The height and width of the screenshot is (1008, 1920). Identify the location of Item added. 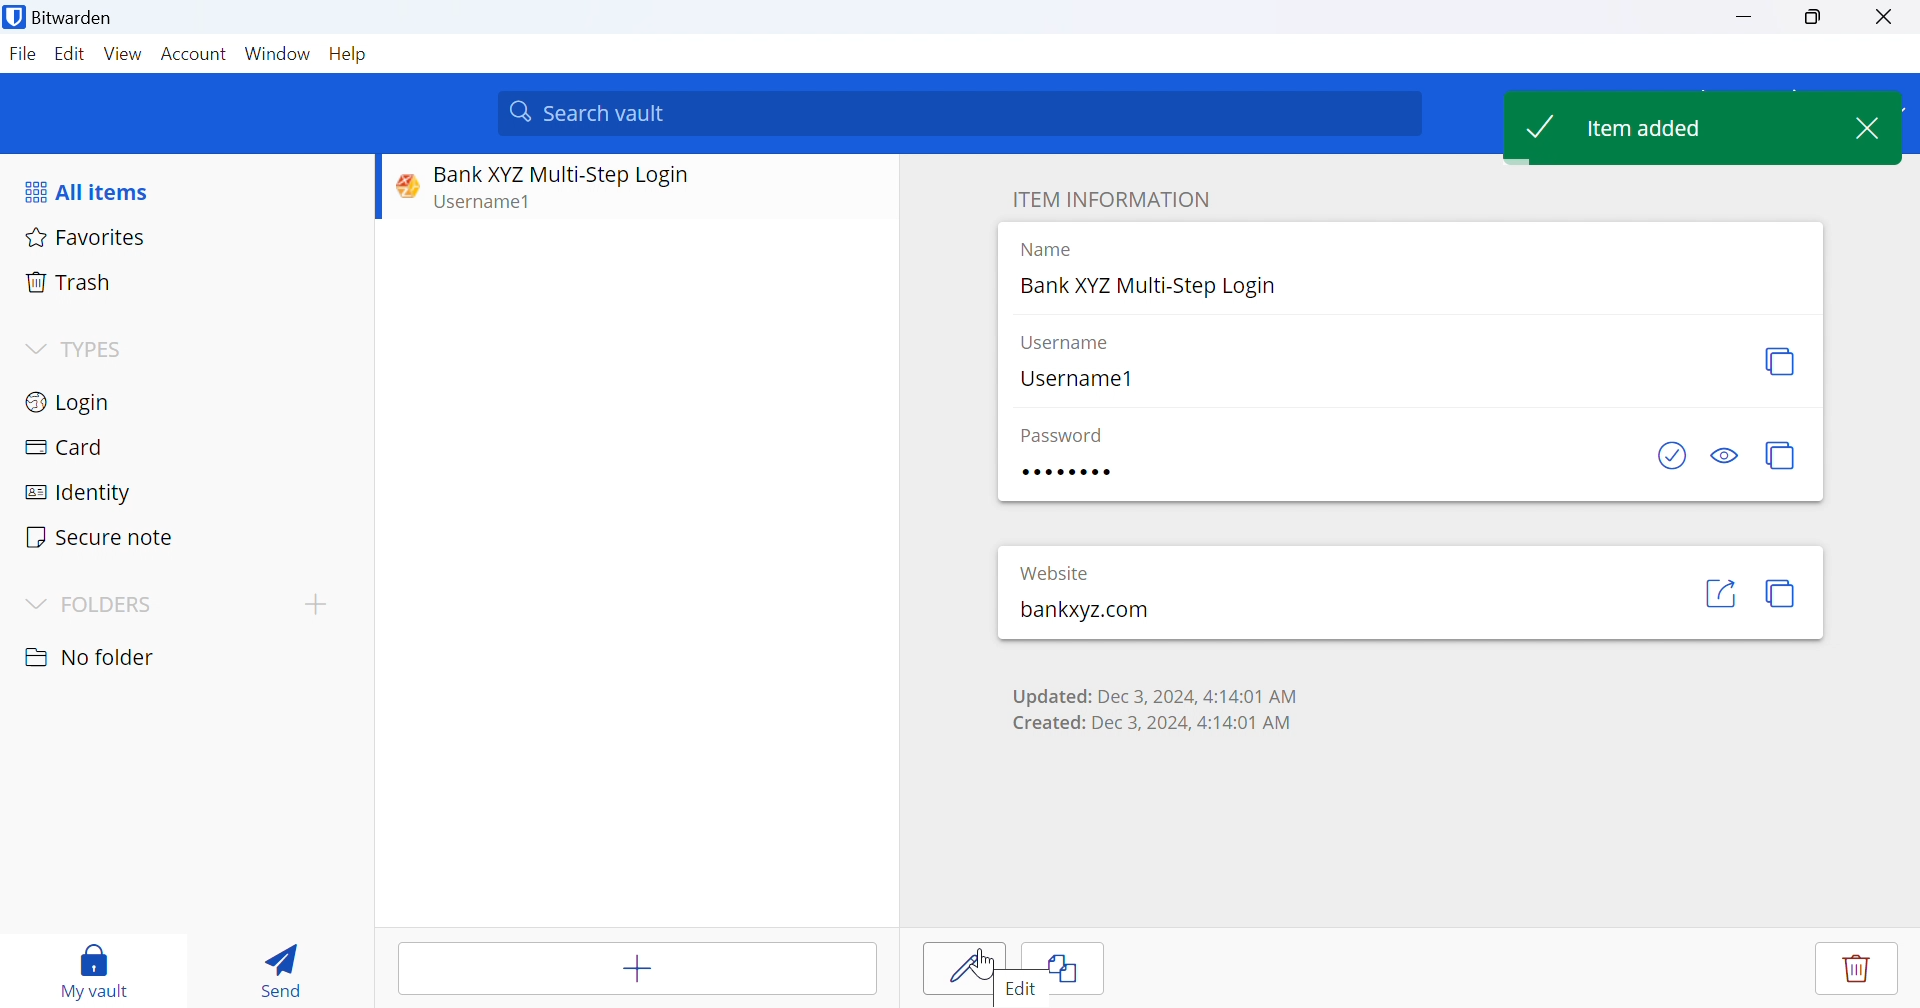
(1678, 128).